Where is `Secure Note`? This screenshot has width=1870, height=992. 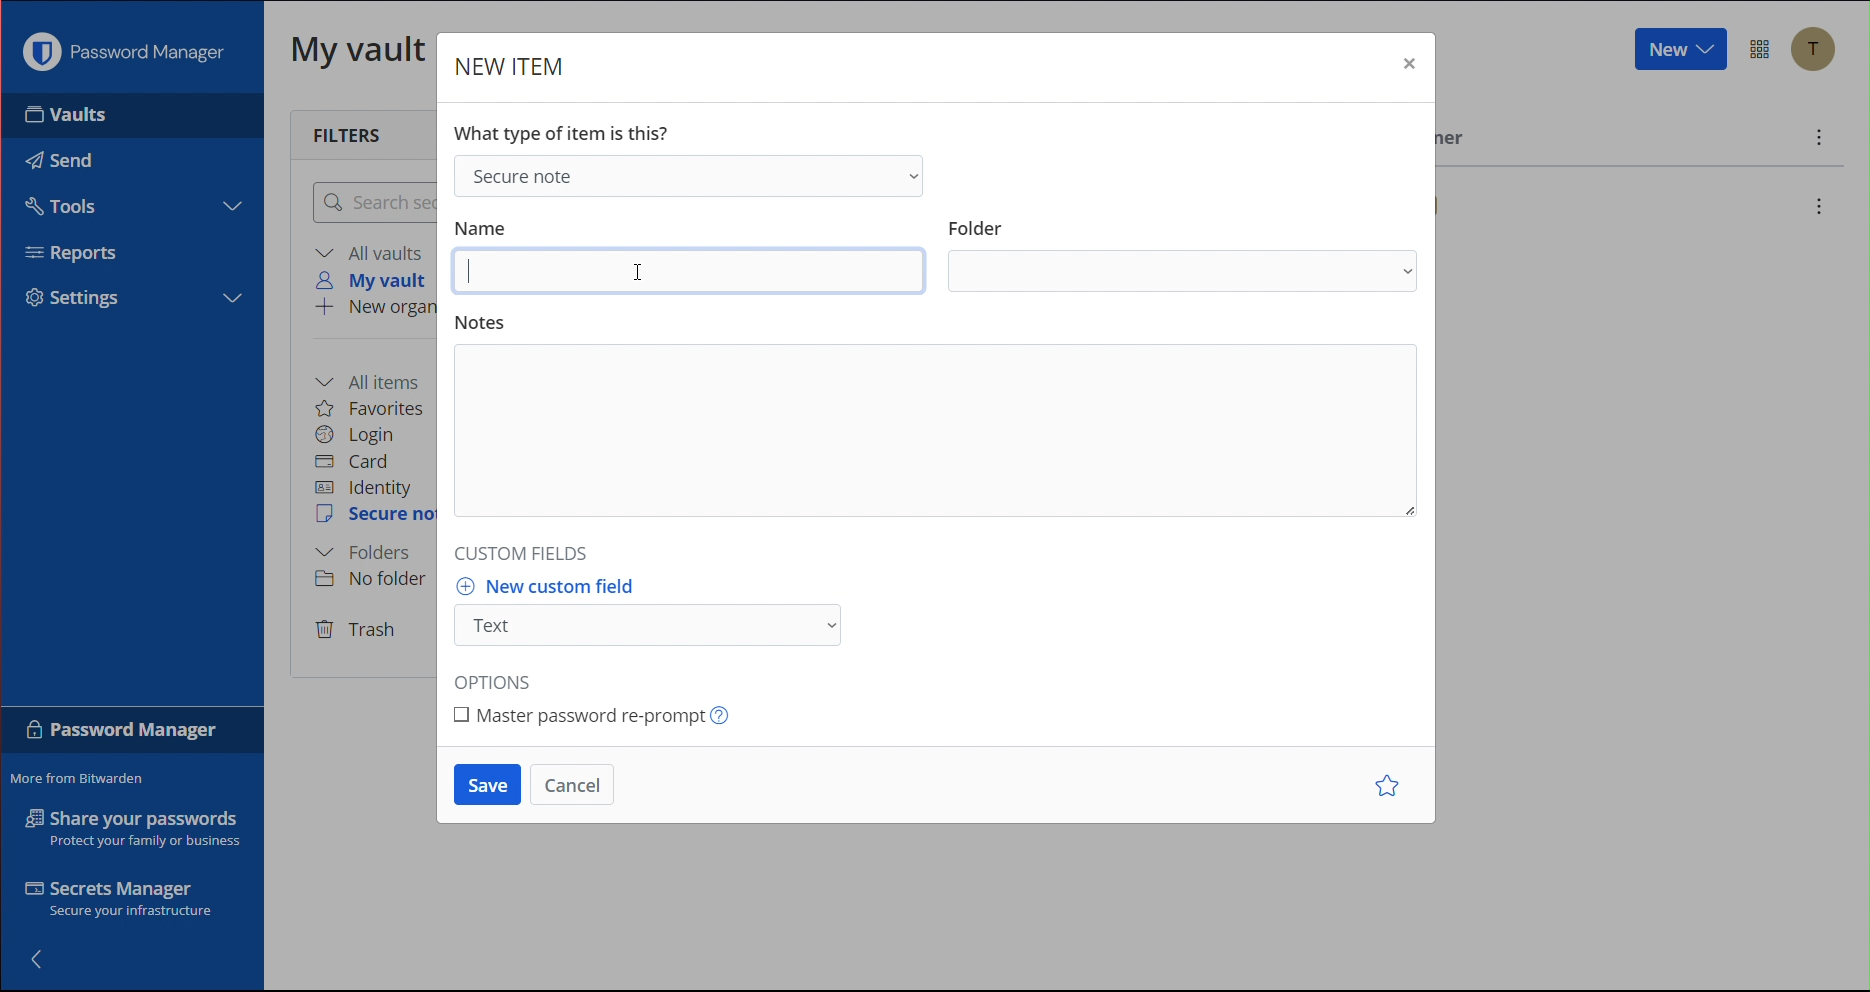 Secure Note is located at coordinates (376, 515).